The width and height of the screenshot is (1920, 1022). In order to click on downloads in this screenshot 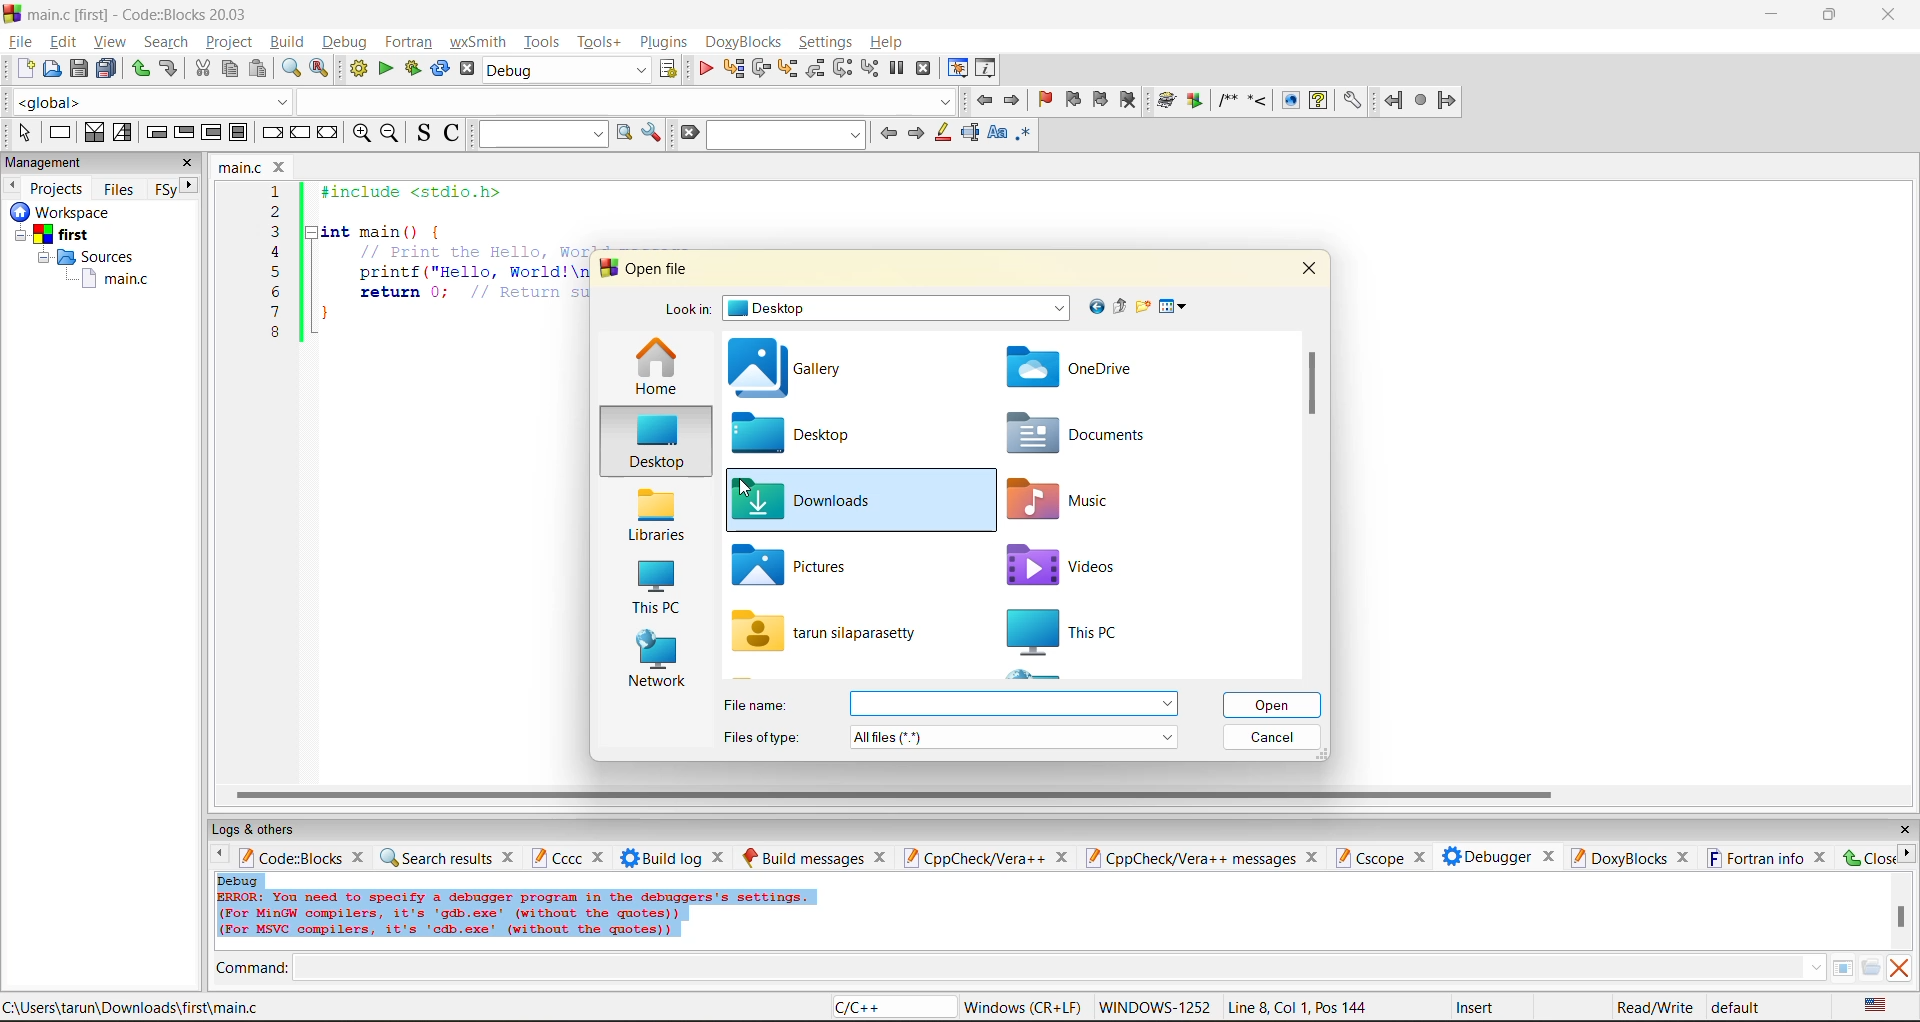, I will do `click(807, 501)`.